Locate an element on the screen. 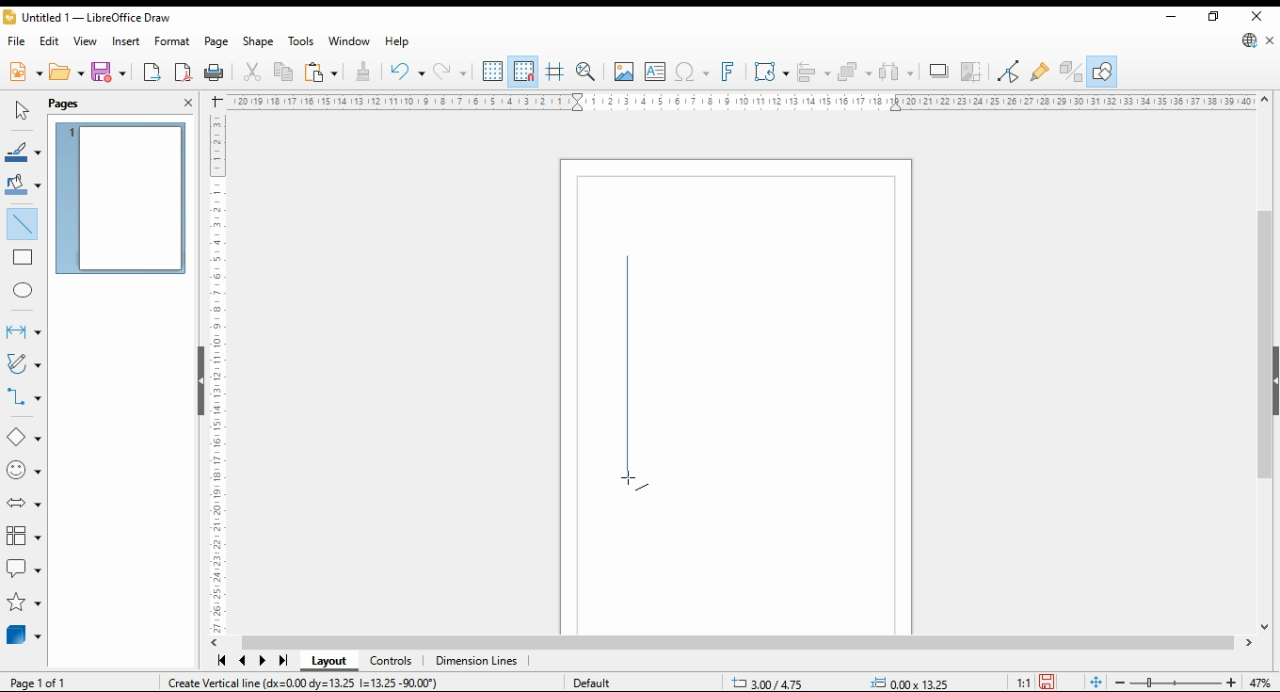  insert textbox is located at coordinates (655, 73).